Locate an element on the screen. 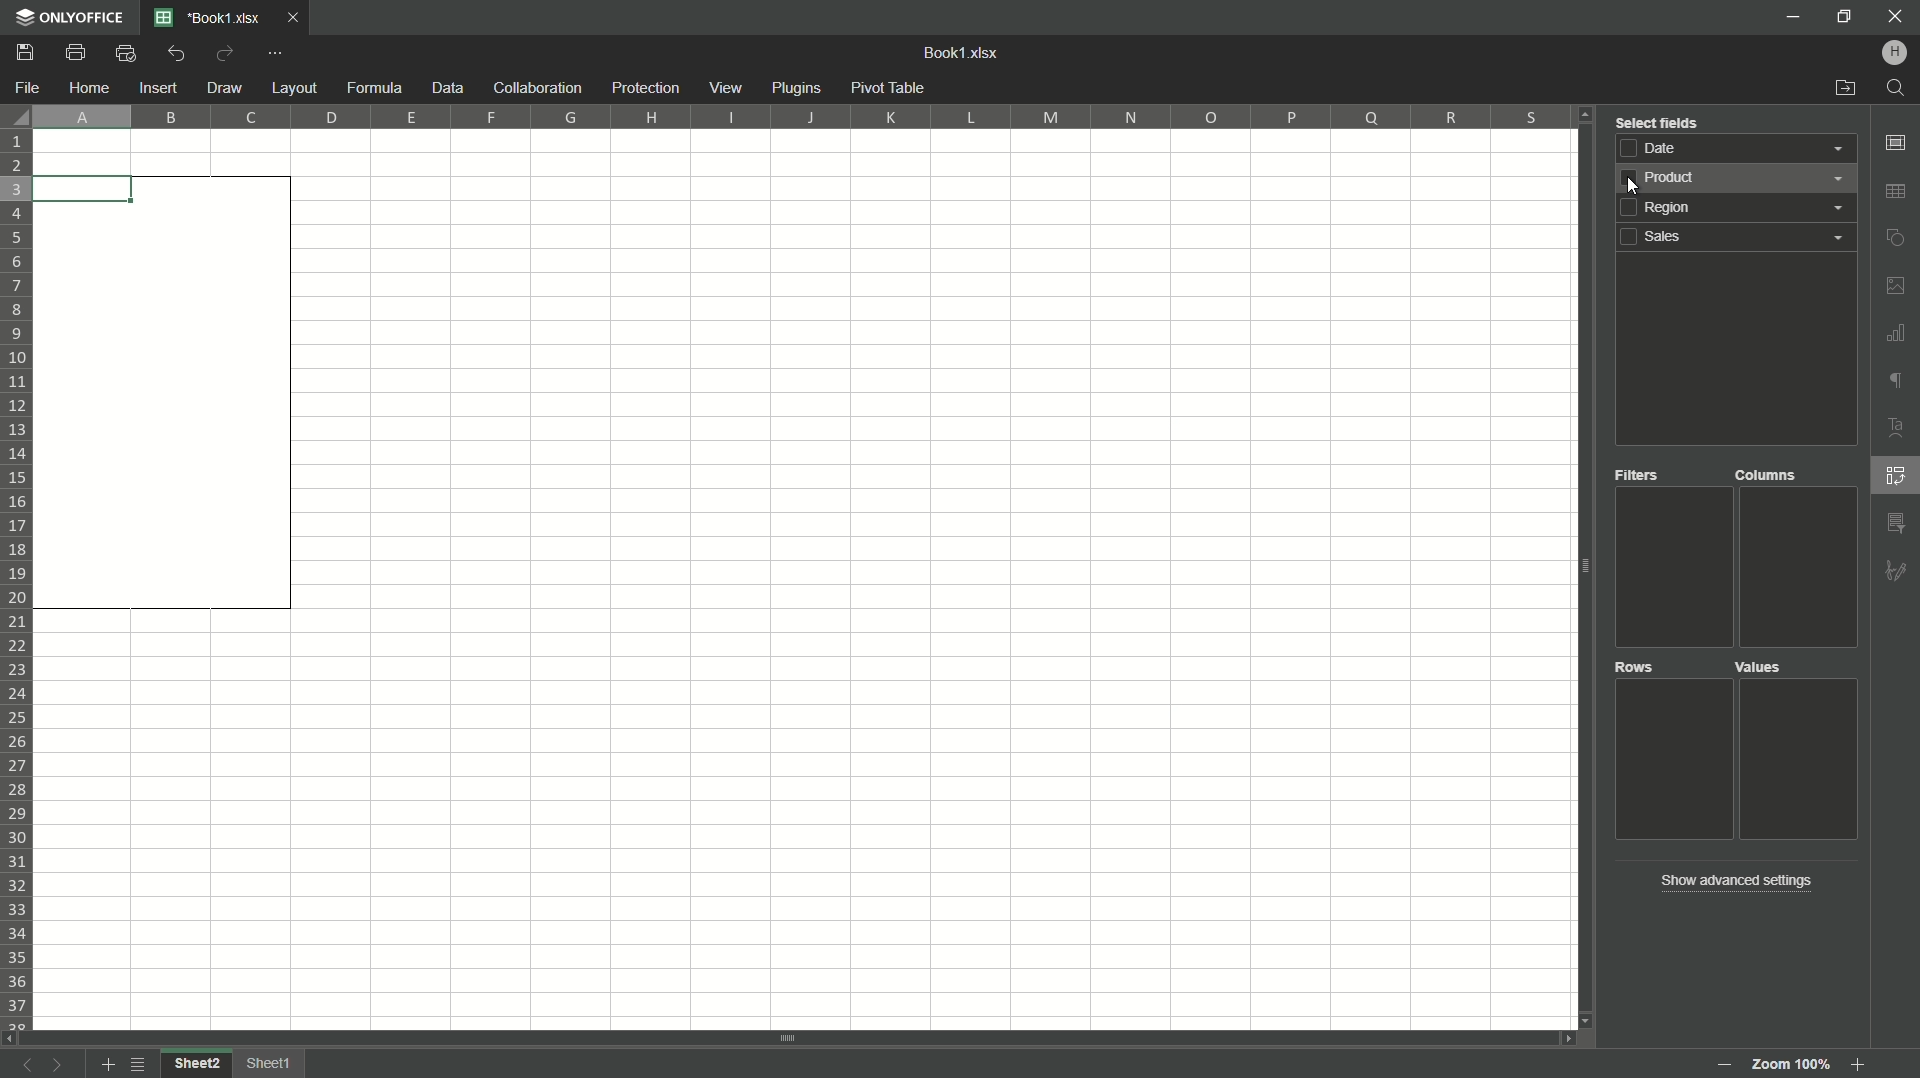 This screenshot has width=1920, height=1080. Redo is located at coordinates (226, 52).